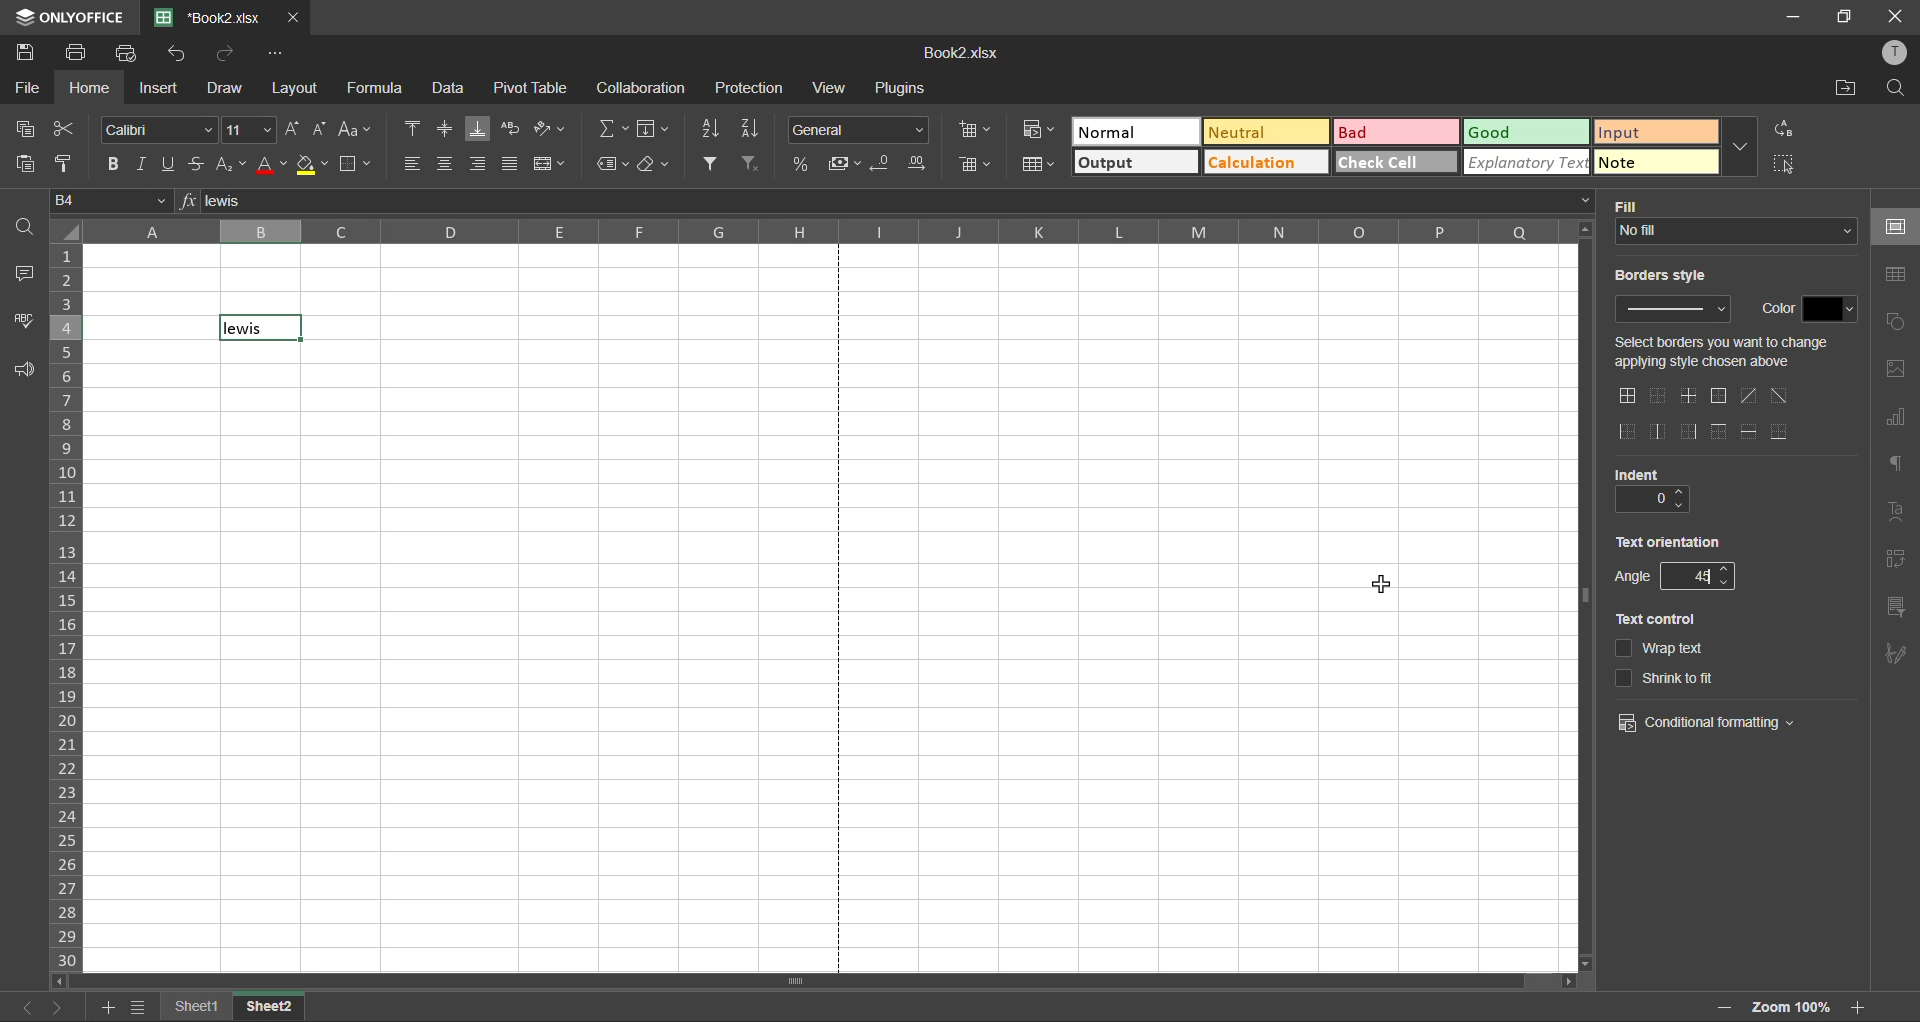 Image resolution: width=1920 pixels, height=1022 pixels. What do you see at coordinates (1384, 580) in the screenshot?
I see `cursor` at bounding box center [1384, 580].